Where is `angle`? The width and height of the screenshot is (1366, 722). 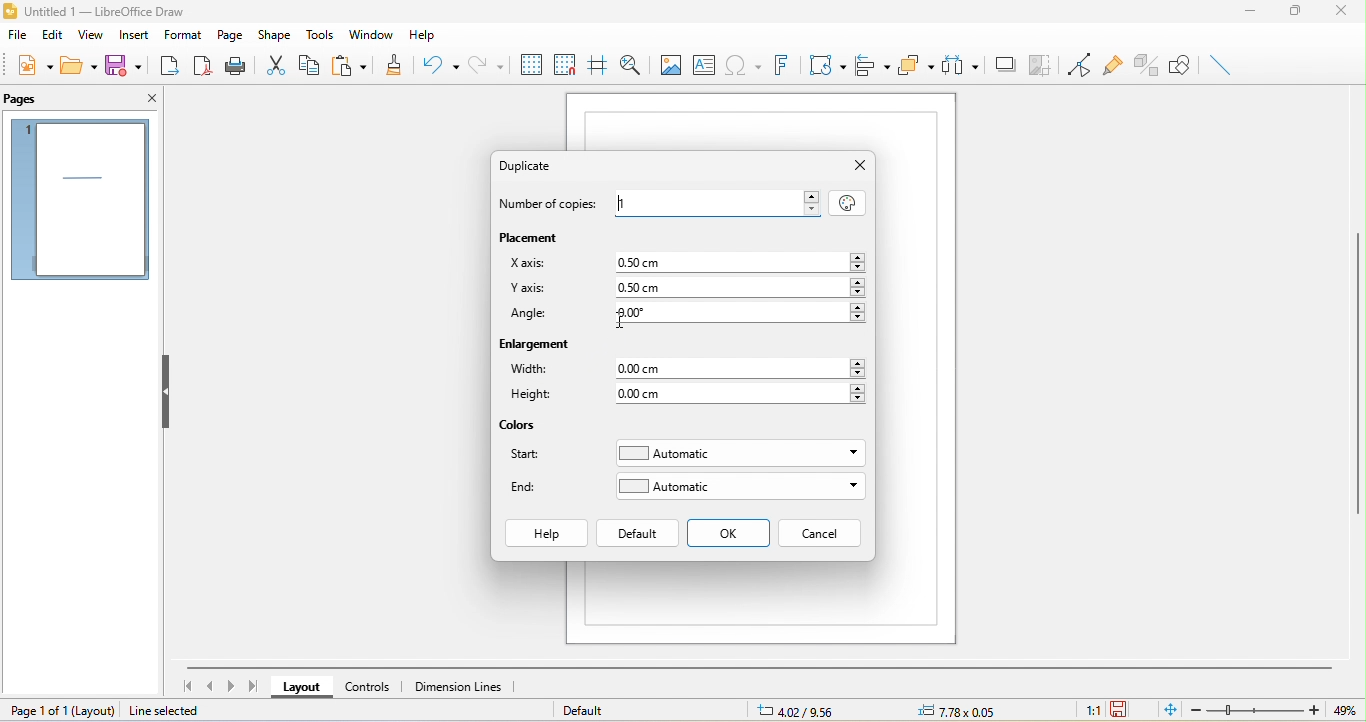 angle is located at coordinates (531, 316).